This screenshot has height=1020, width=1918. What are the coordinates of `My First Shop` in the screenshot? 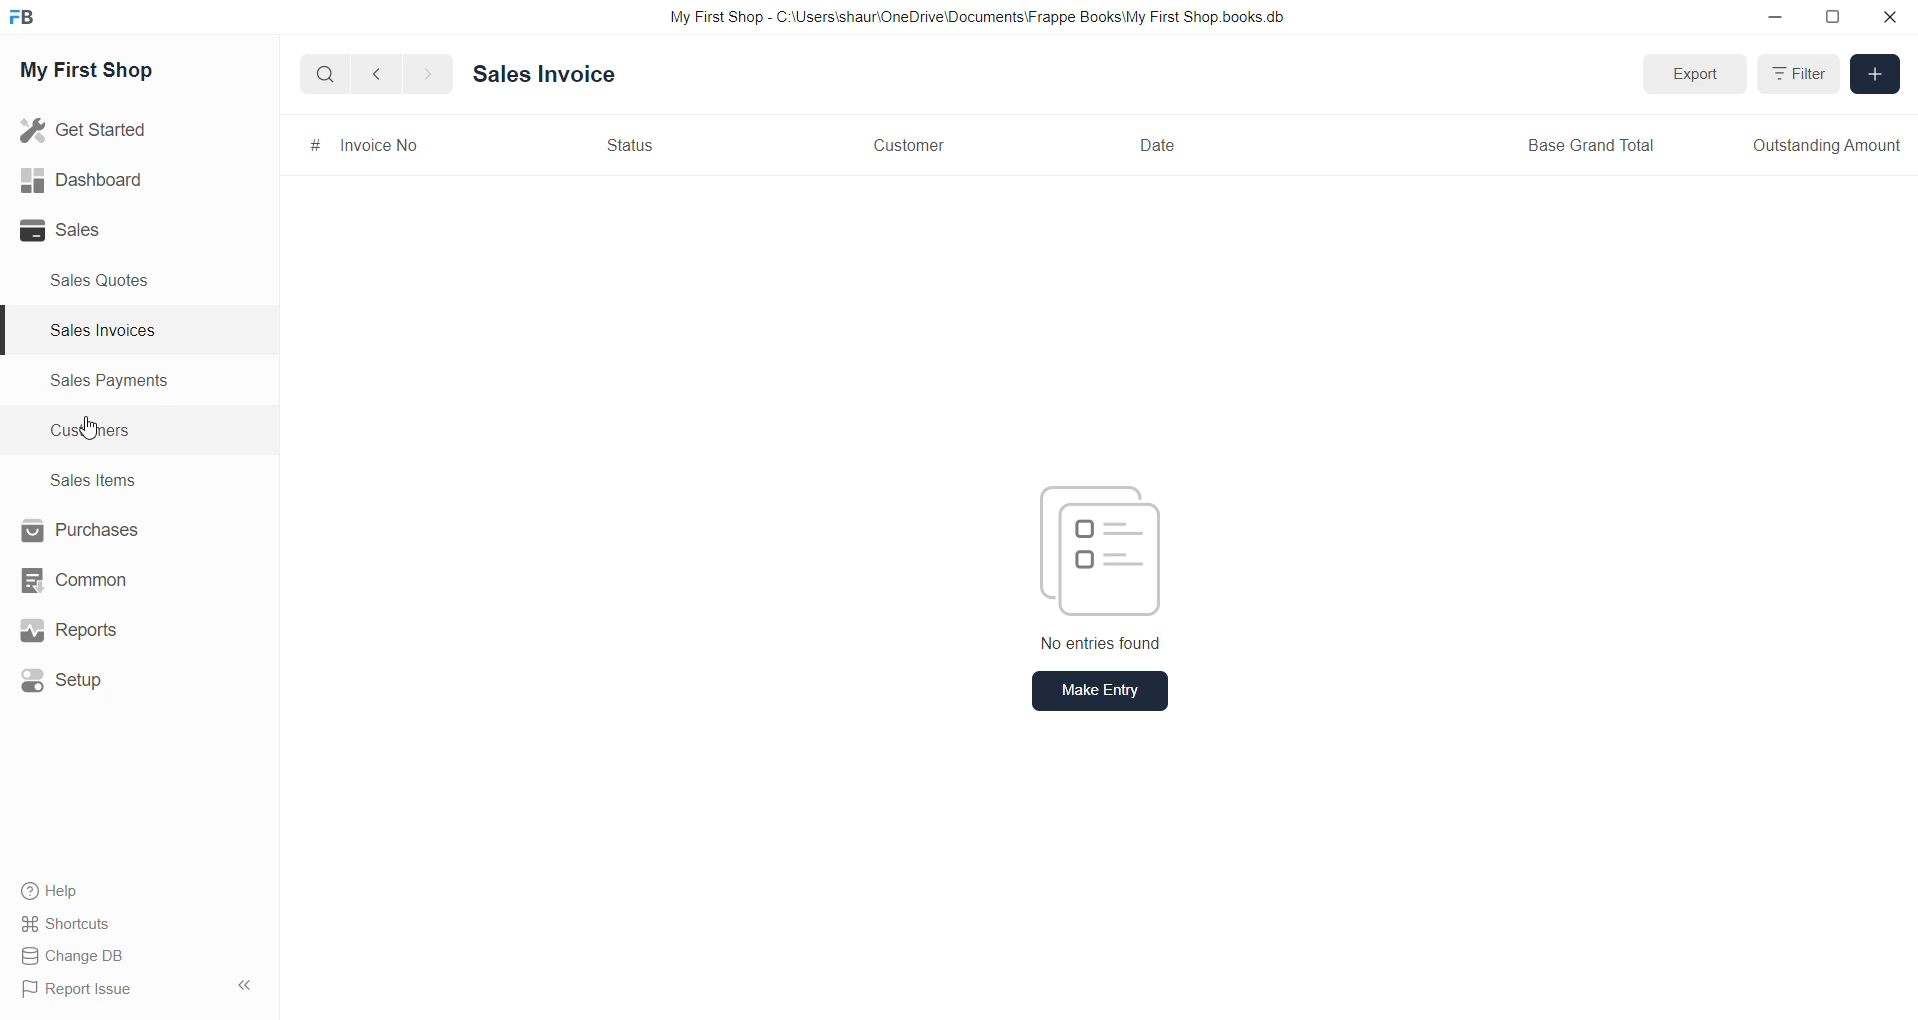 It's located at (110, 76).